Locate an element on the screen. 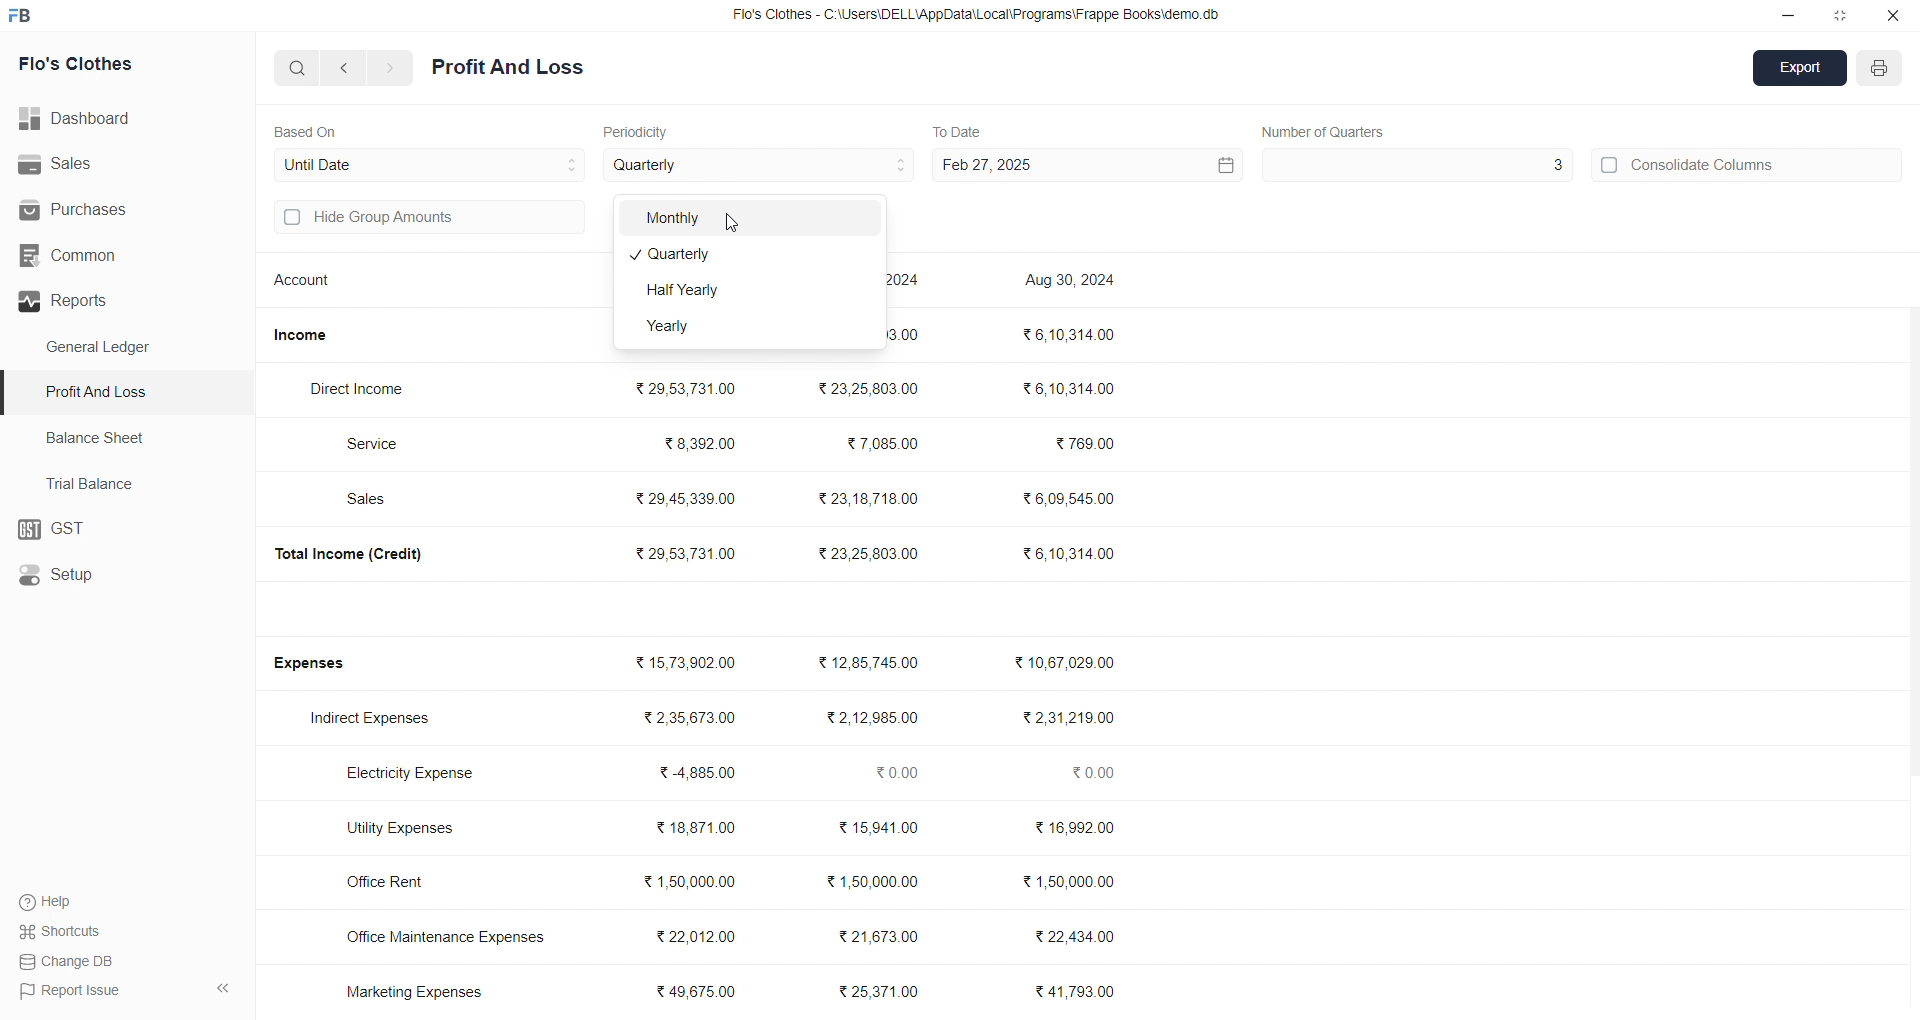  Quarterly is located at coordinates (749, 256).